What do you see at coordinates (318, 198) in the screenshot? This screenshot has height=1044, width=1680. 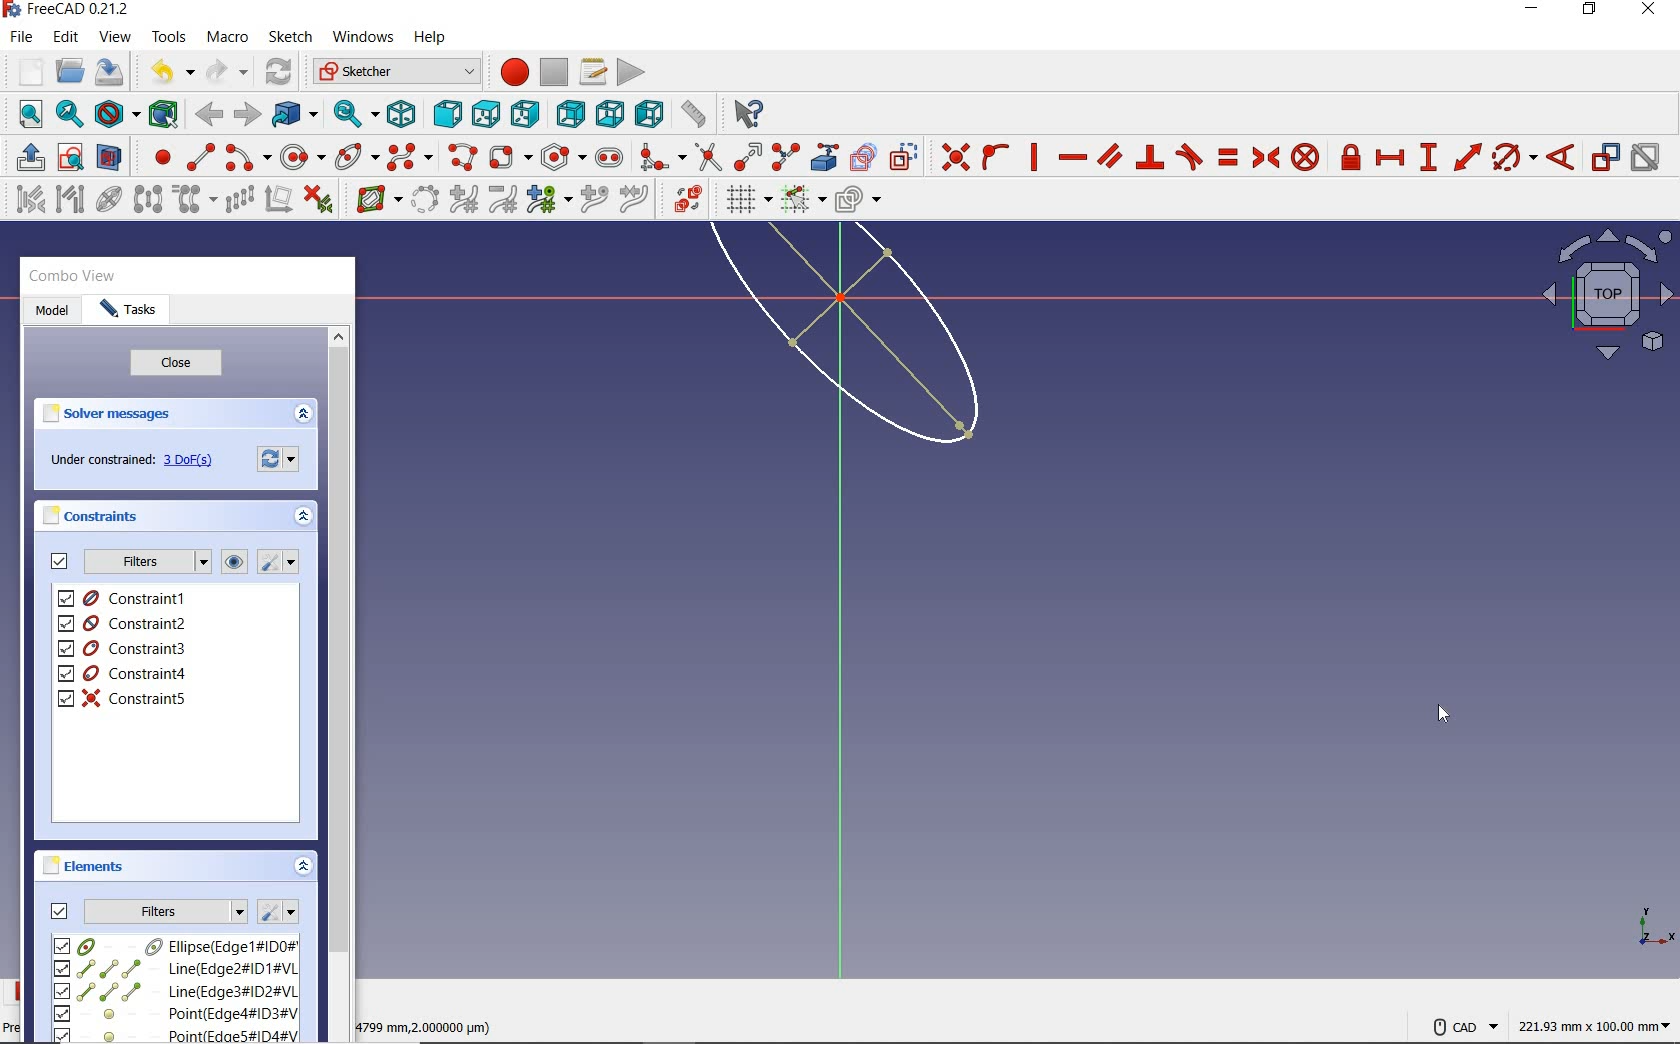 I see `delete all constraints` at bounding box center [318, 198].